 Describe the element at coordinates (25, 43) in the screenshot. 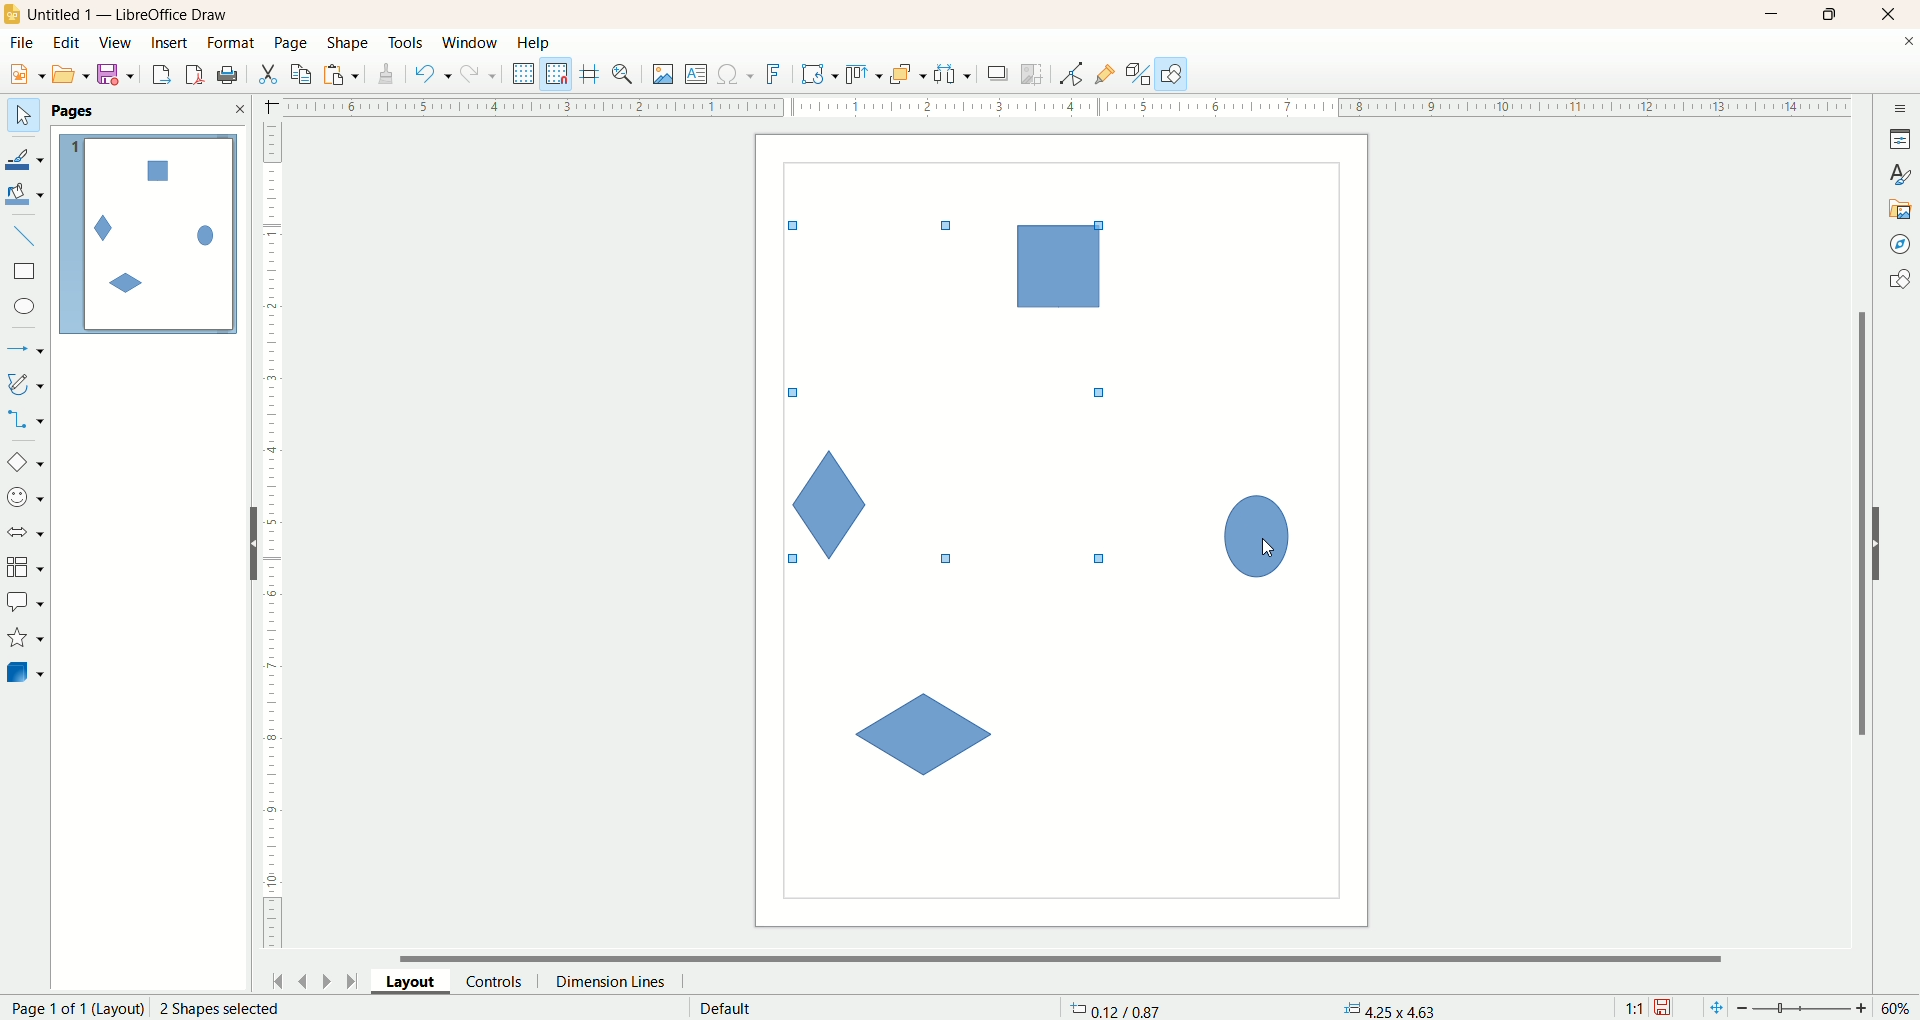

I see `file` at that location.